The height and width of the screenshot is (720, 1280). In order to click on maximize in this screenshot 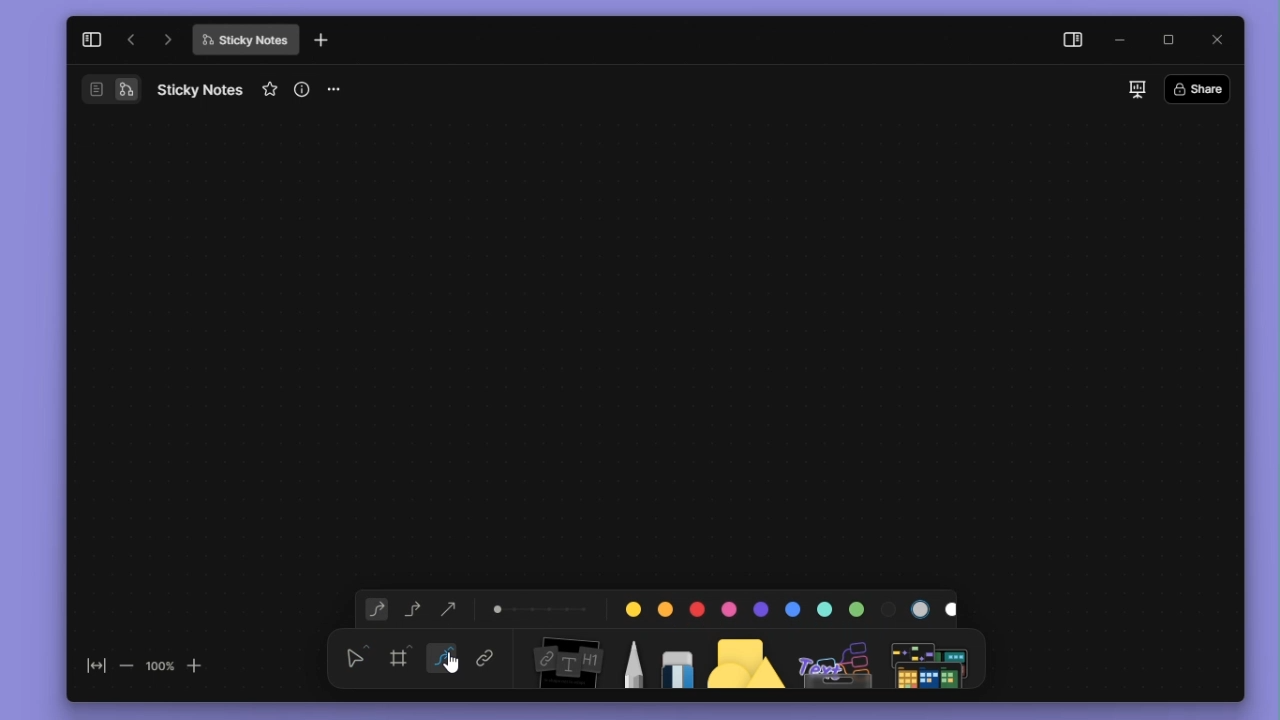, I will do `click(1175, 41)`.